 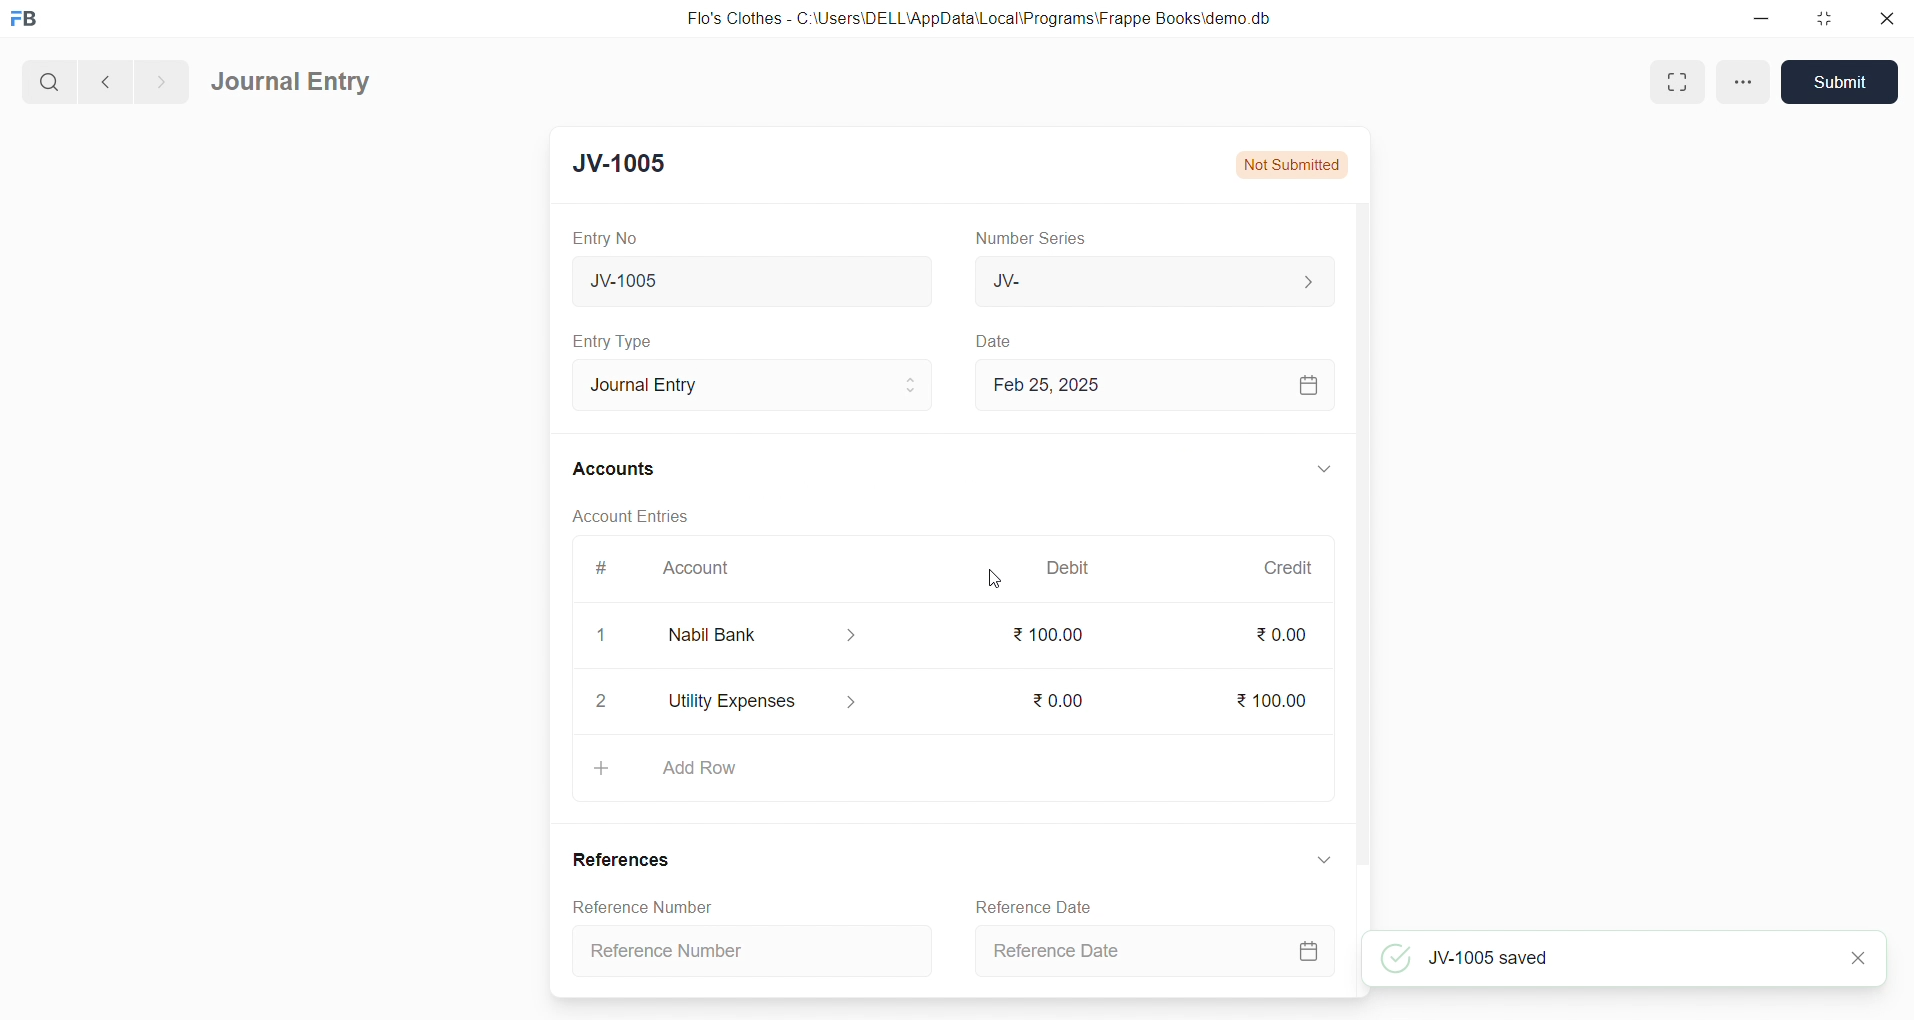 I want to click on close, so click(x=1862, y=958).